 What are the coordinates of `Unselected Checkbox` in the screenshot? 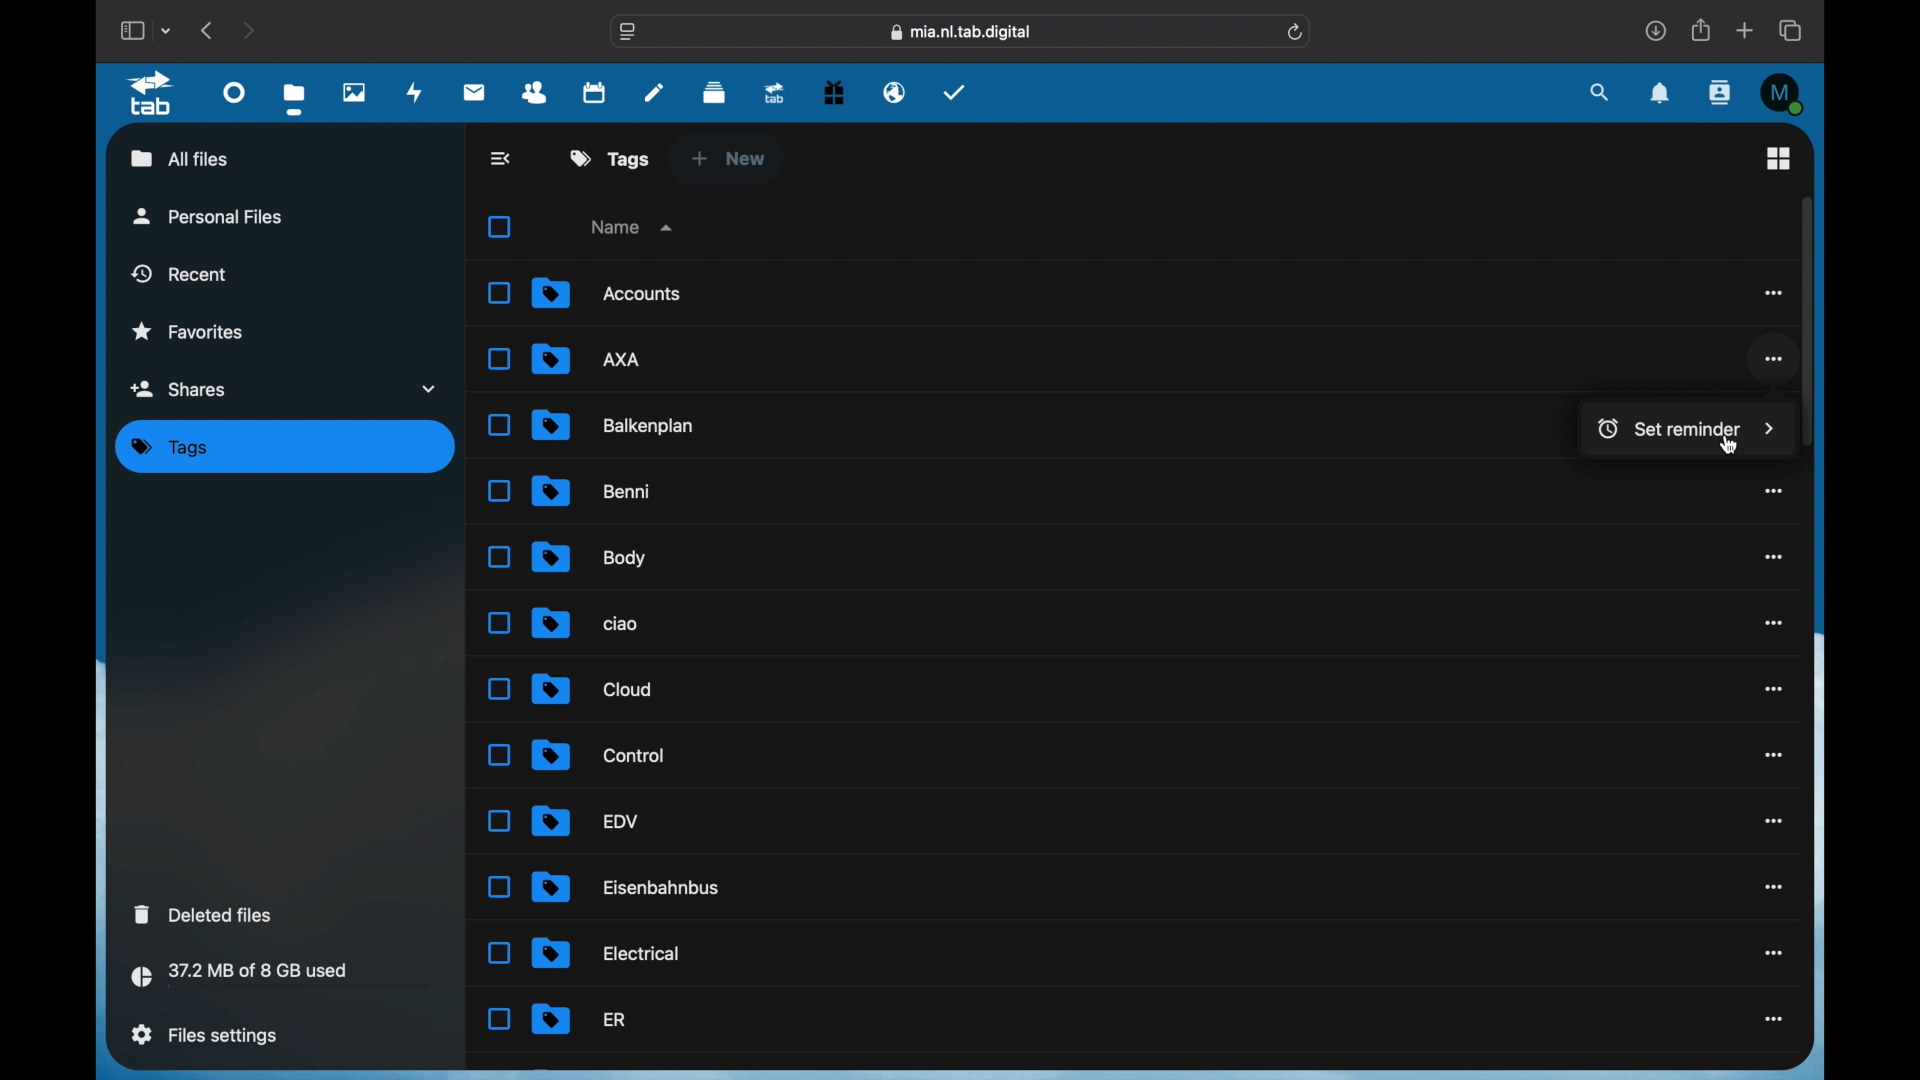 It's located at (498, 953).